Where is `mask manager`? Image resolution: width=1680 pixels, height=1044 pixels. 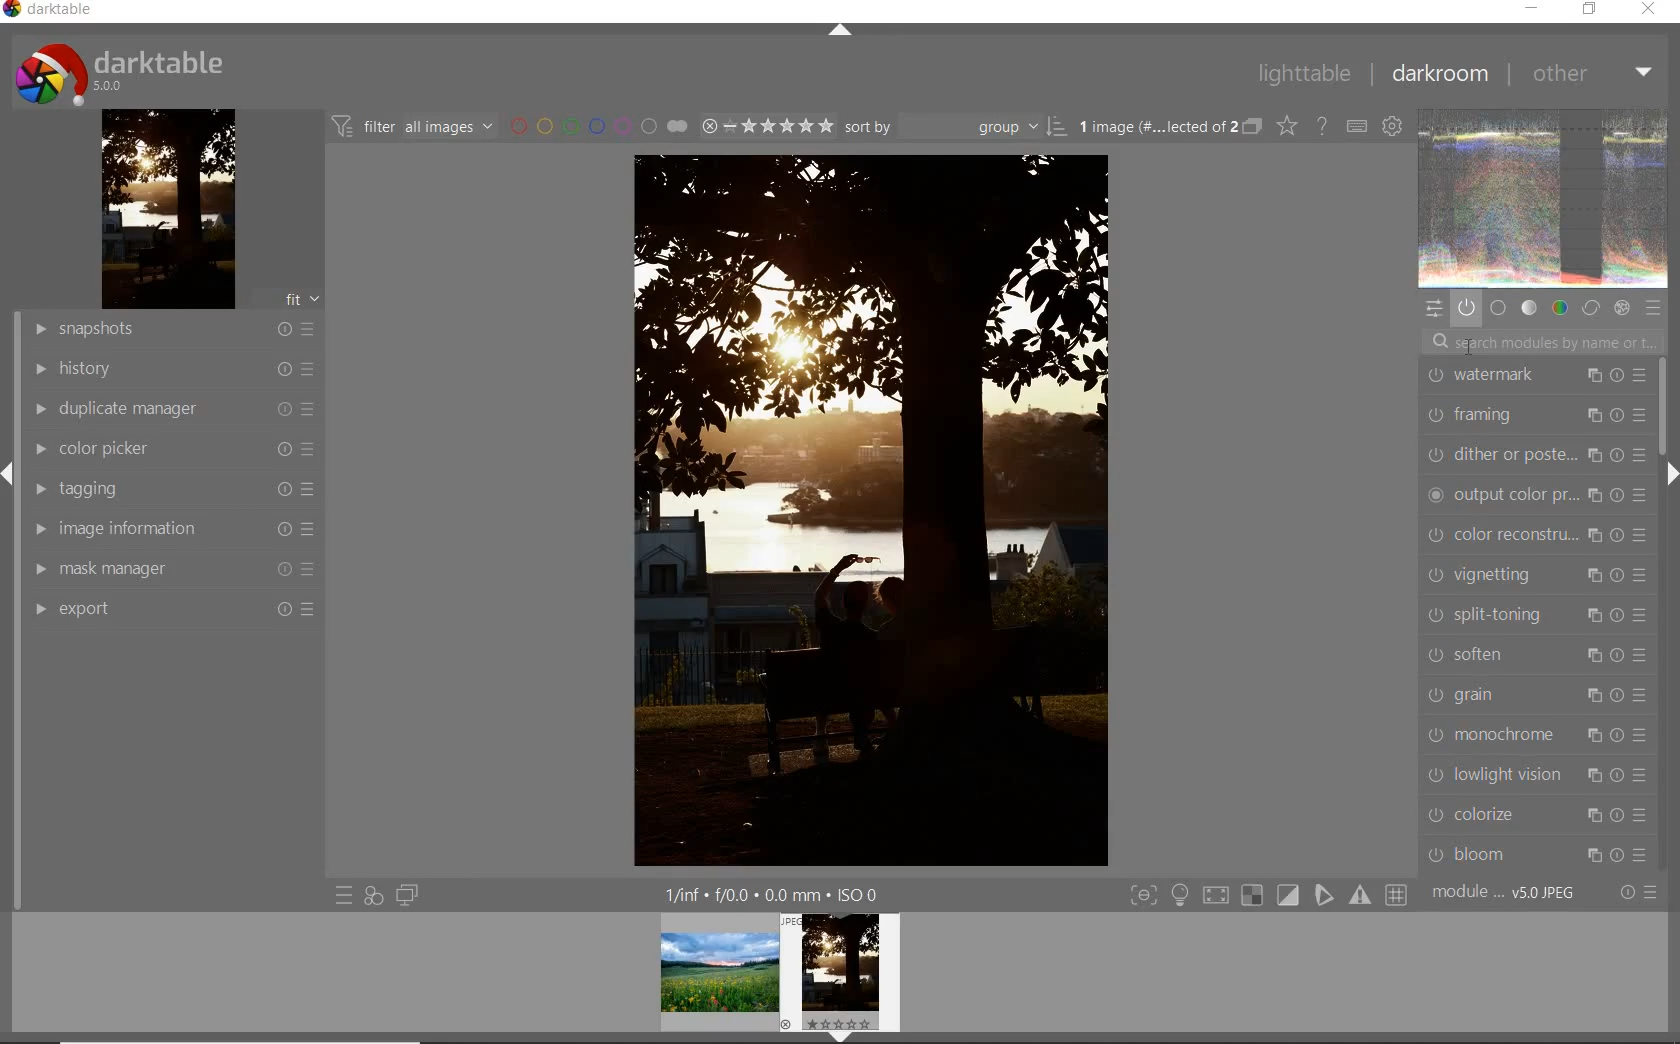
mask manager is located at coordinates (172, 572).